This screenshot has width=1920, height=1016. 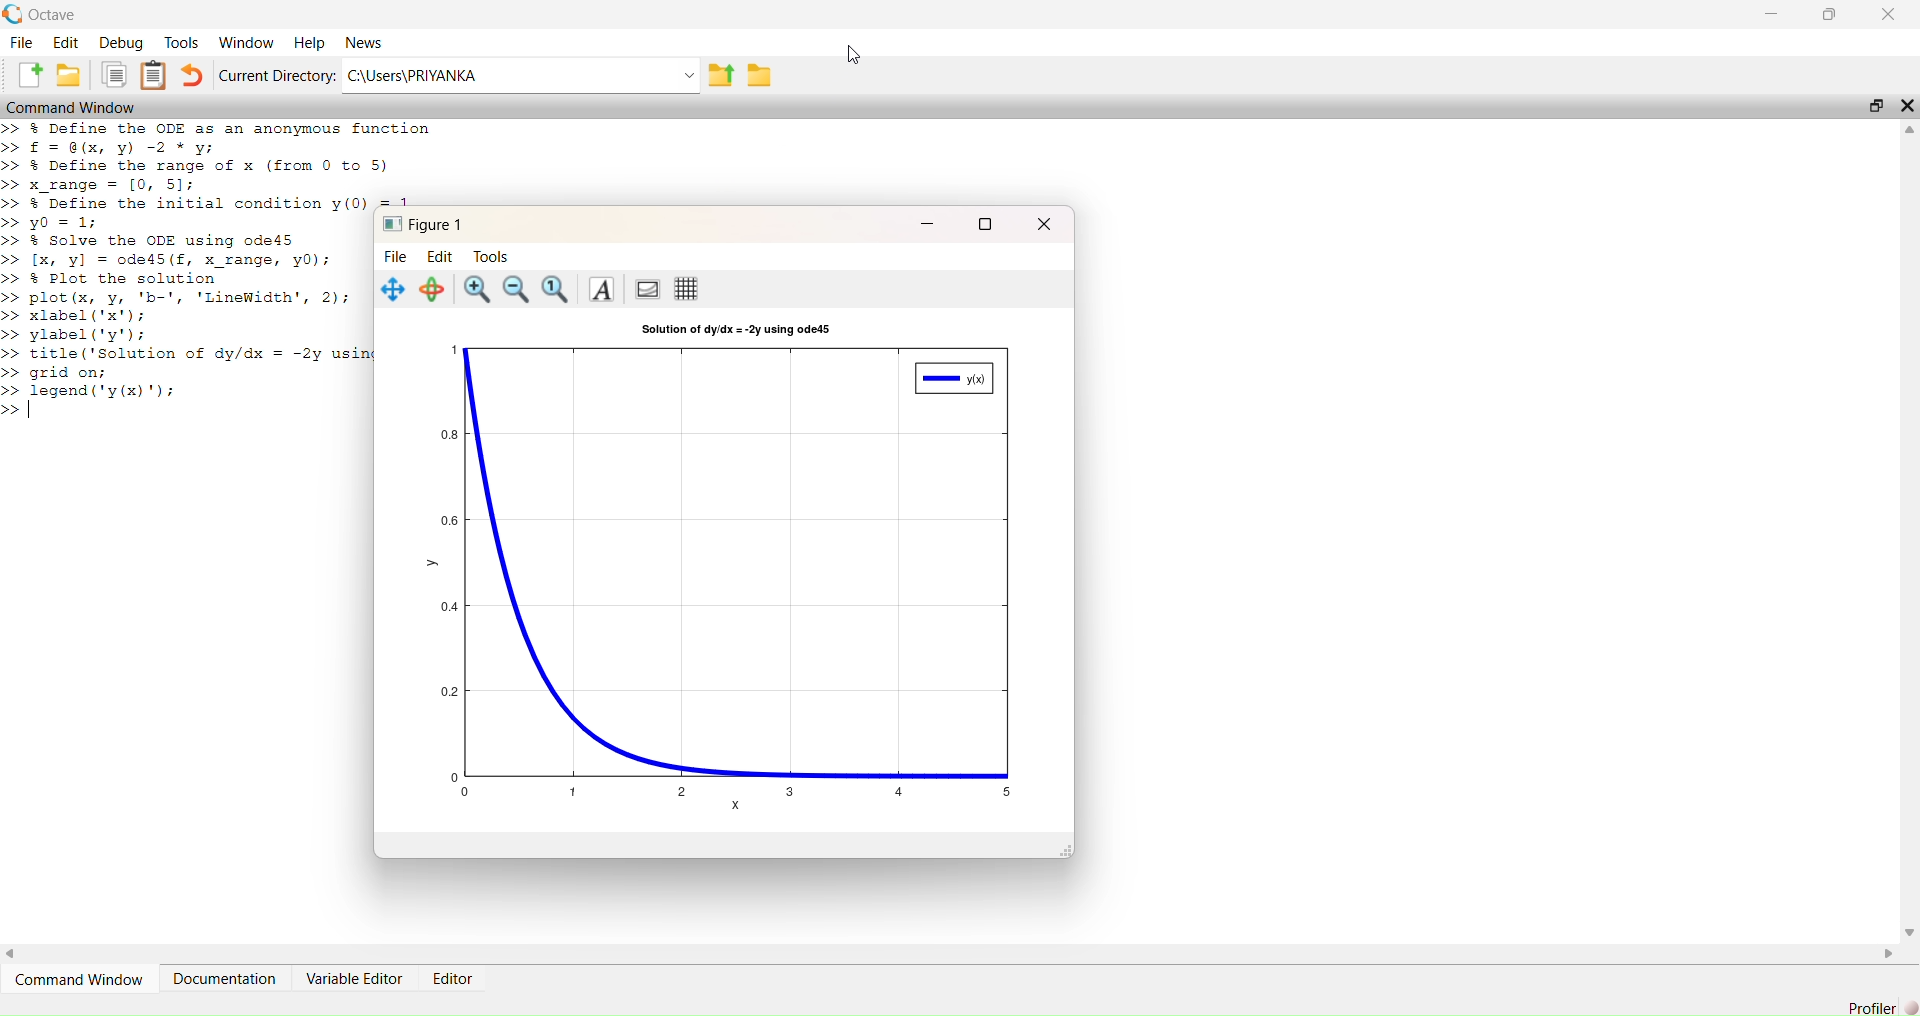 I want to click on Variable Editor, so click(x=353, y=979).